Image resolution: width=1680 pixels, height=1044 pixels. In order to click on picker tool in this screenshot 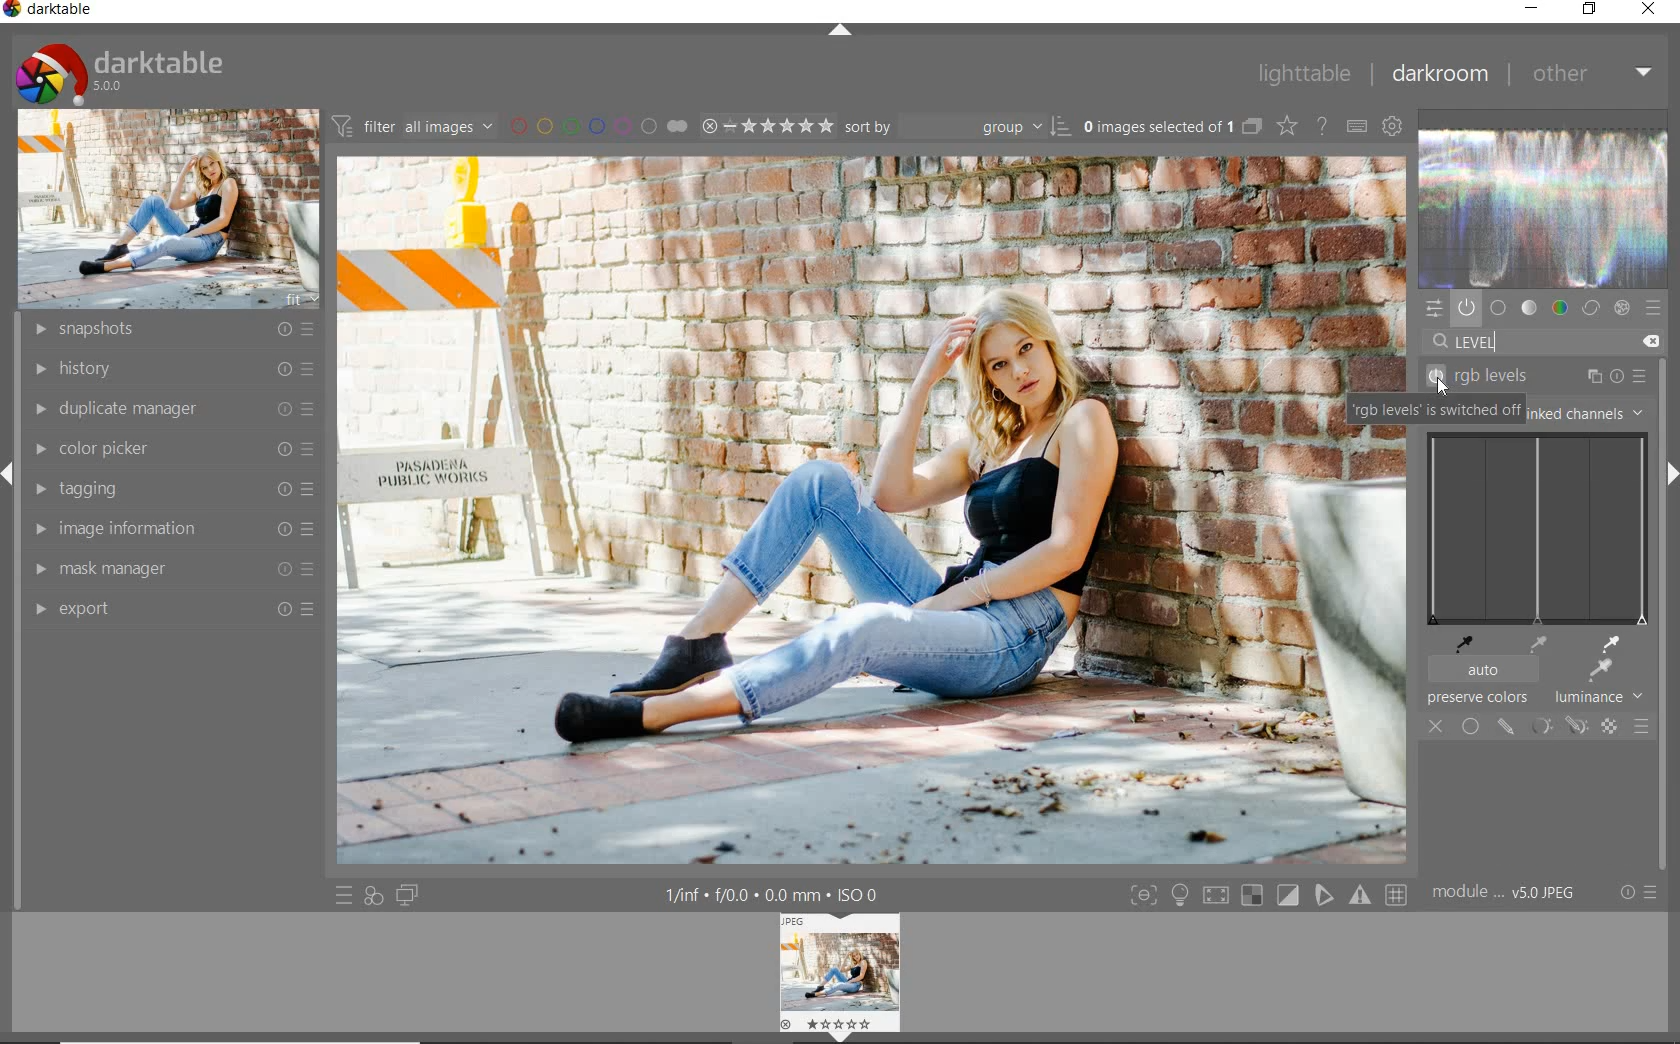, I will do `click(1599, 670)`.